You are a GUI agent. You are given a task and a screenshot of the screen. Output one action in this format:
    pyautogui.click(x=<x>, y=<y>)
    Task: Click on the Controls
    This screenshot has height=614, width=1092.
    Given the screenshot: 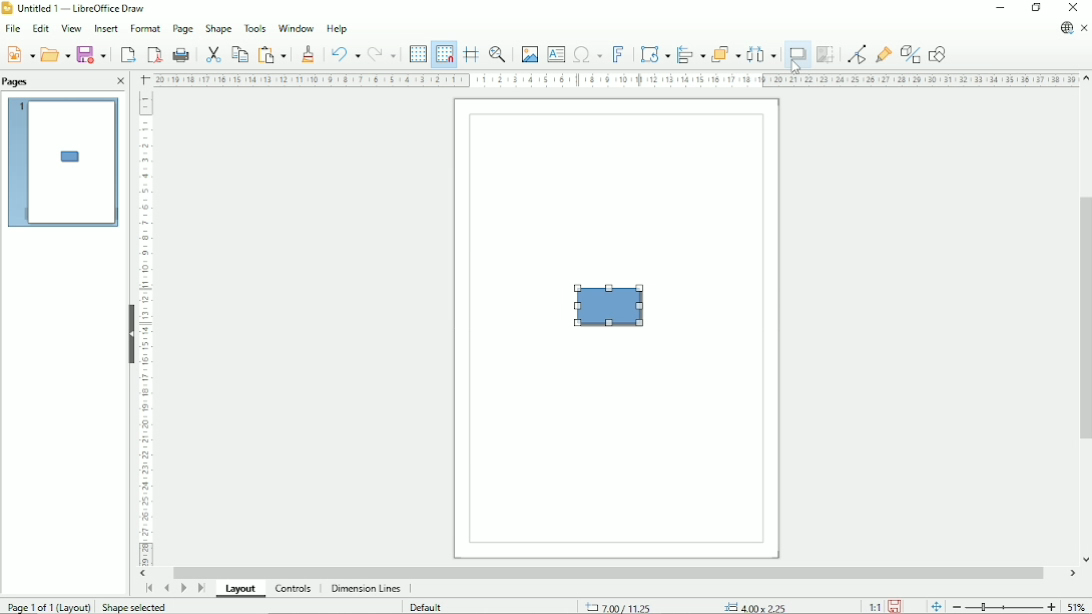 What is the action you would take?
    pyautogui.click(x=293, y=589)
    